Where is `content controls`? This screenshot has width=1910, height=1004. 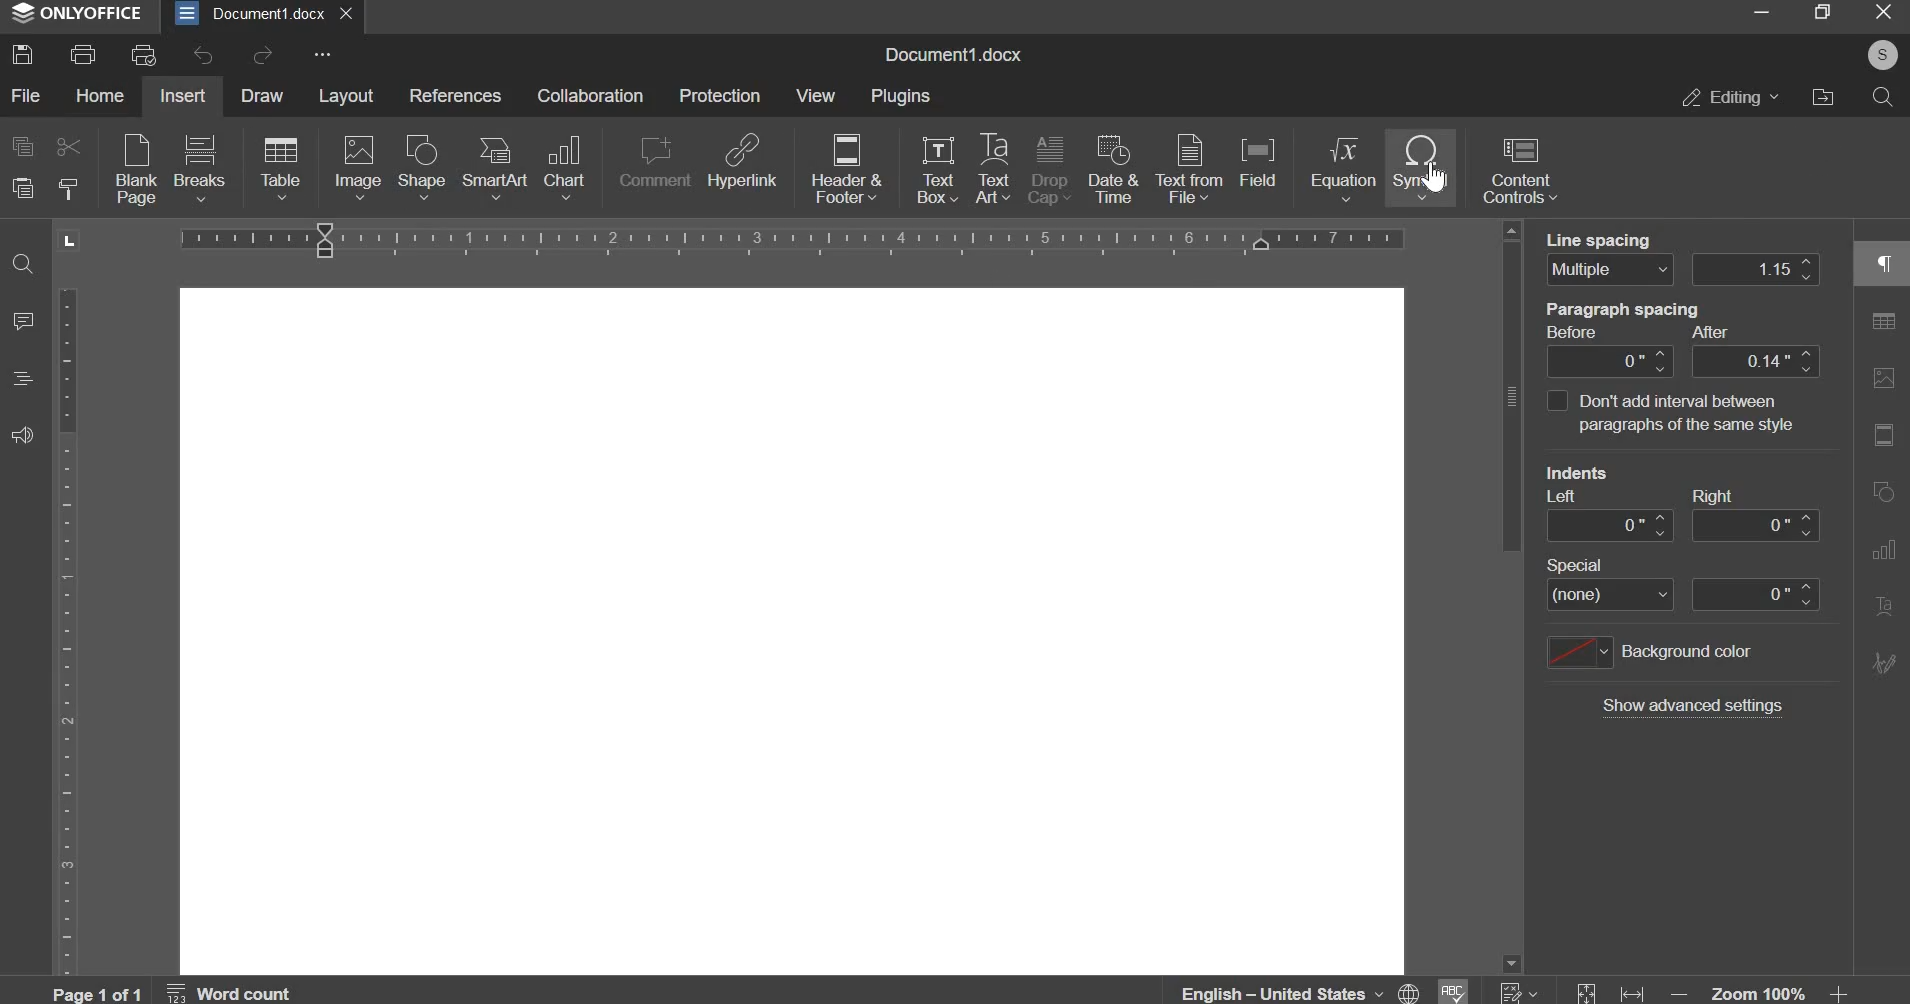 content controls is located at coordinates (1520, 169).